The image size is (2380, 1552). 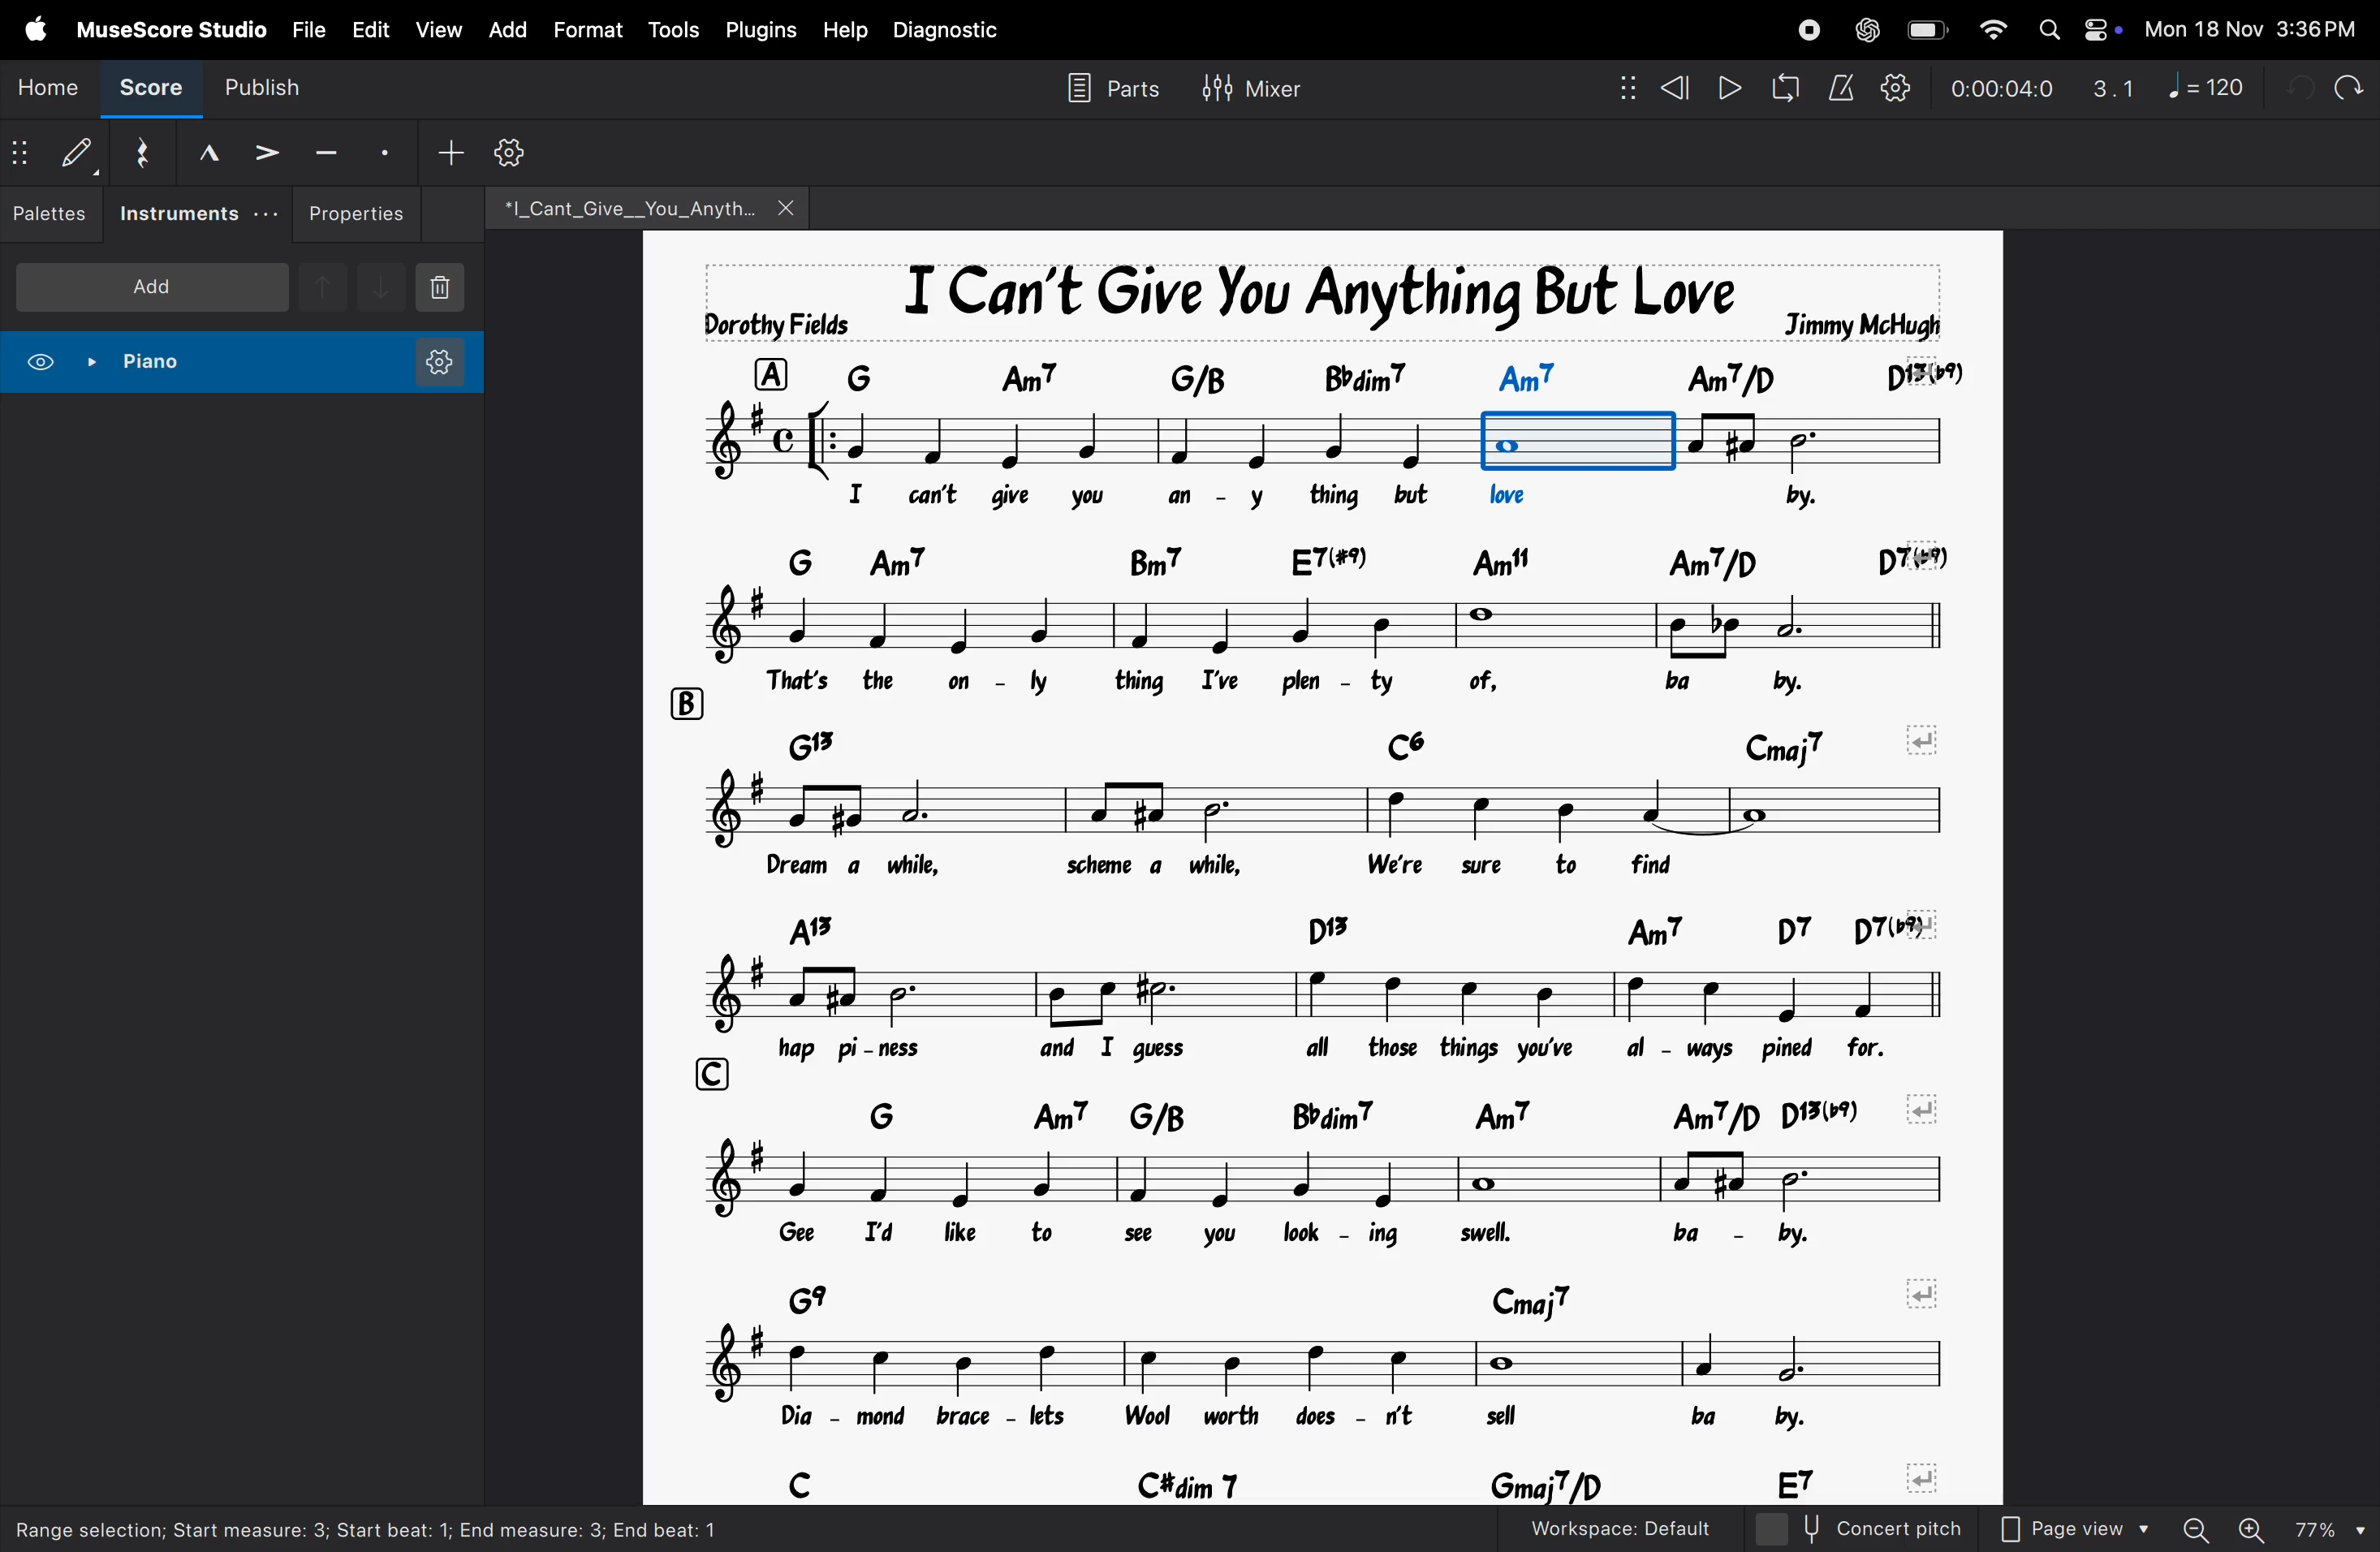 What do you see at coordinates (146, 153) in the screenshot?
I see `reset` at bounding box center [146, 153].